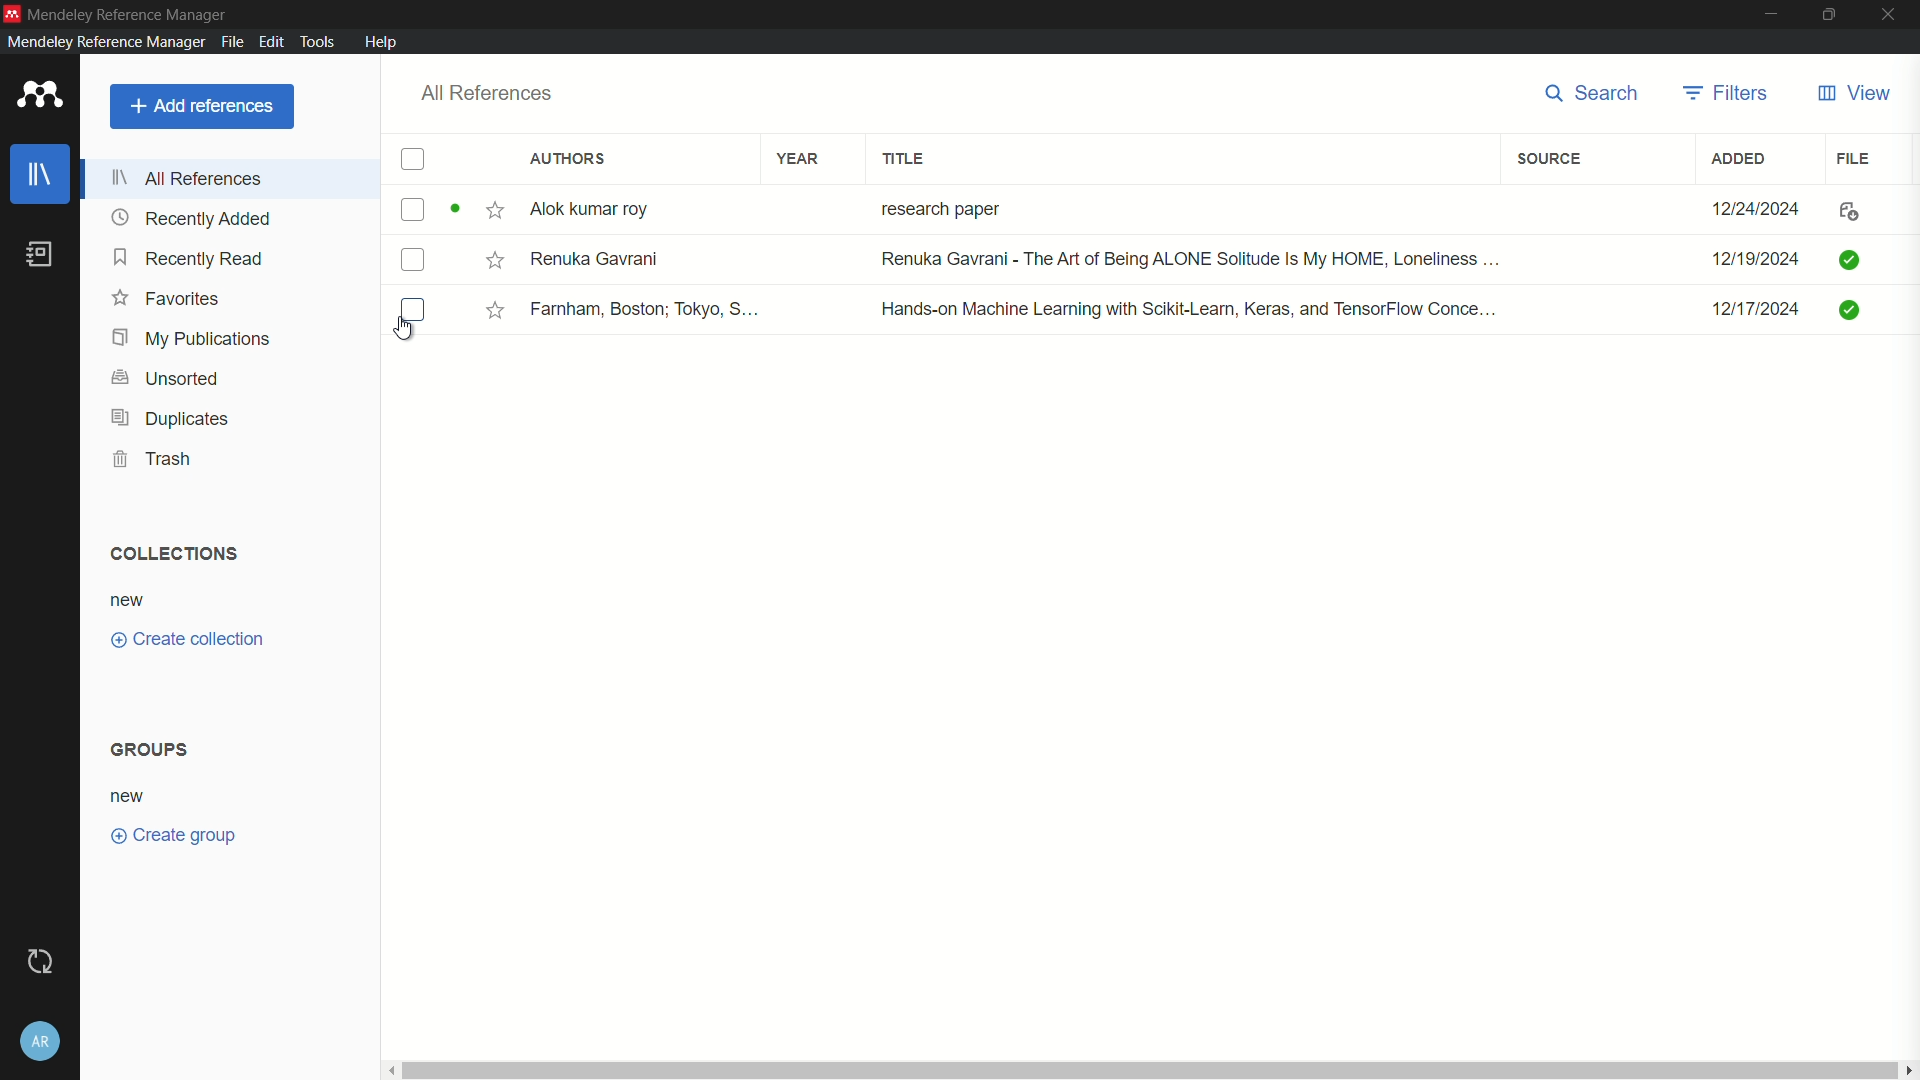 This screenshot has height=1080, width=1920. What do you see at coordinates (1154, 1067) in the screenshot?
I see `Scroll Bar` at bounding box center [1154, 1067].